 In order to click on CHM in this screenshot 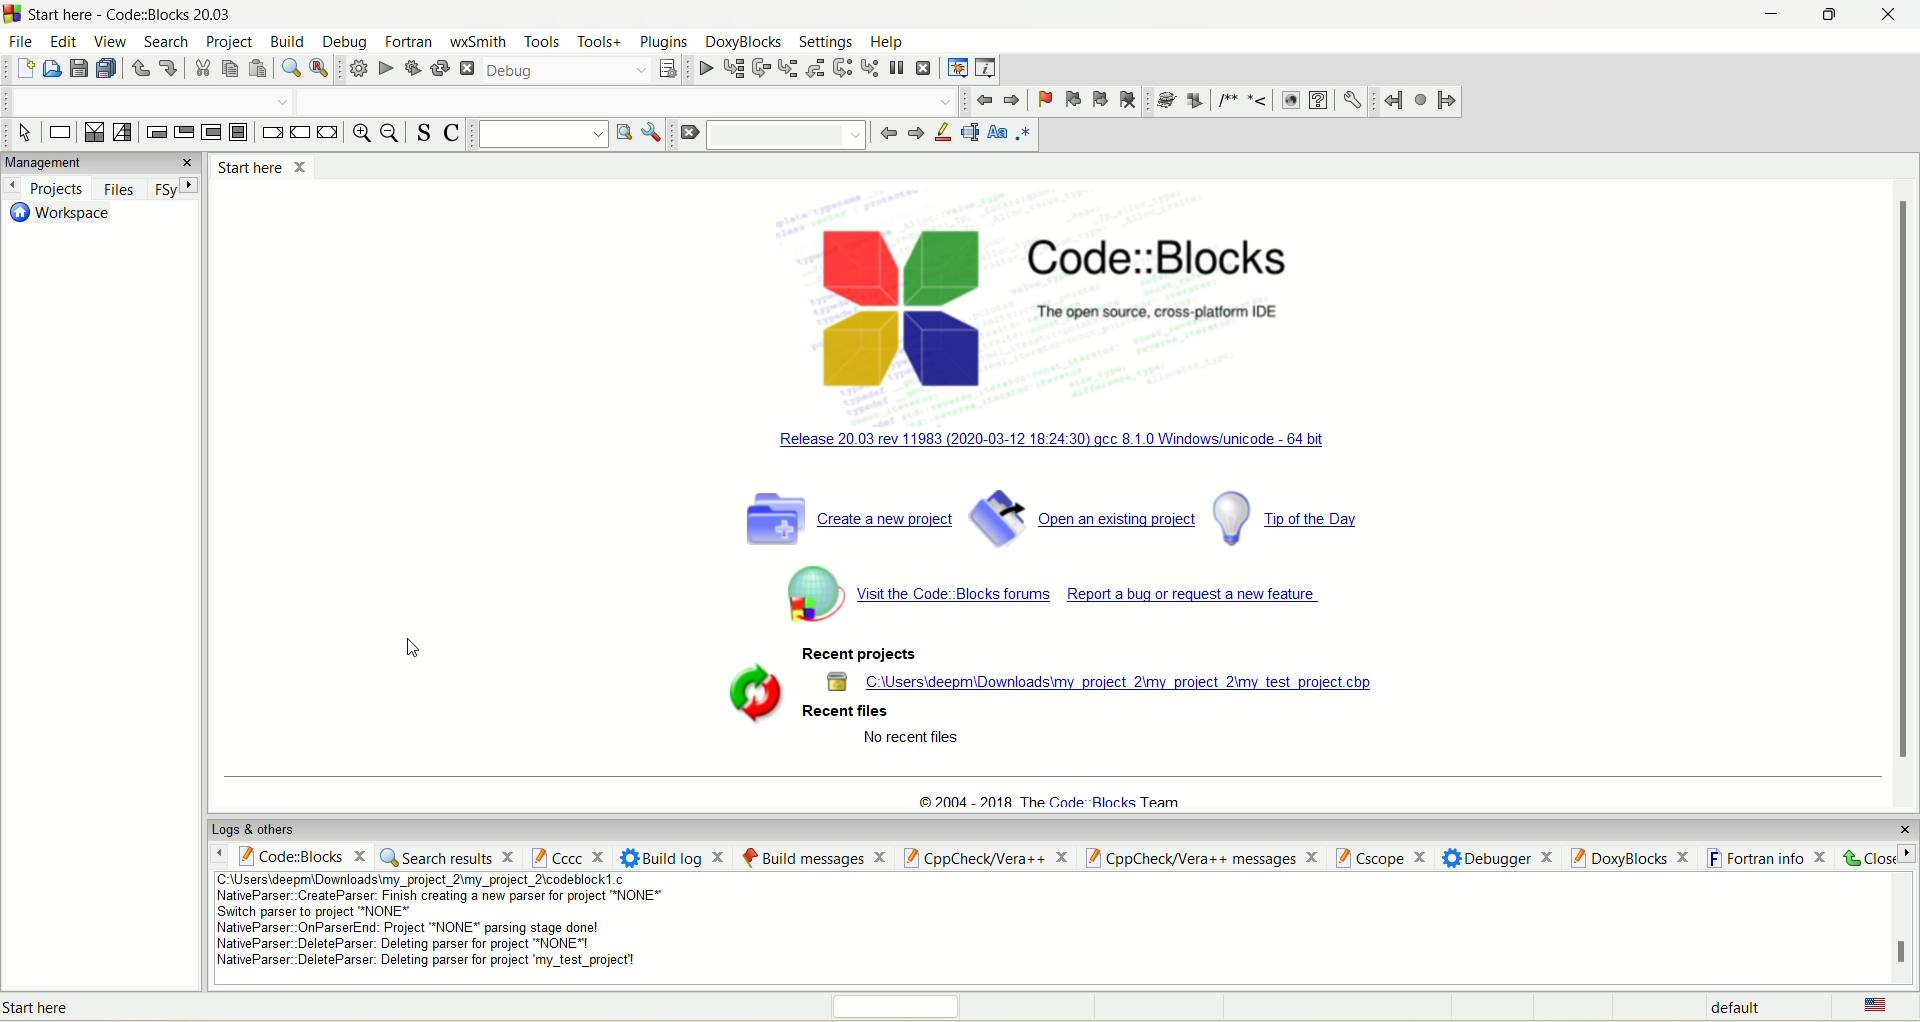, I will do `click(1317, 102)`.